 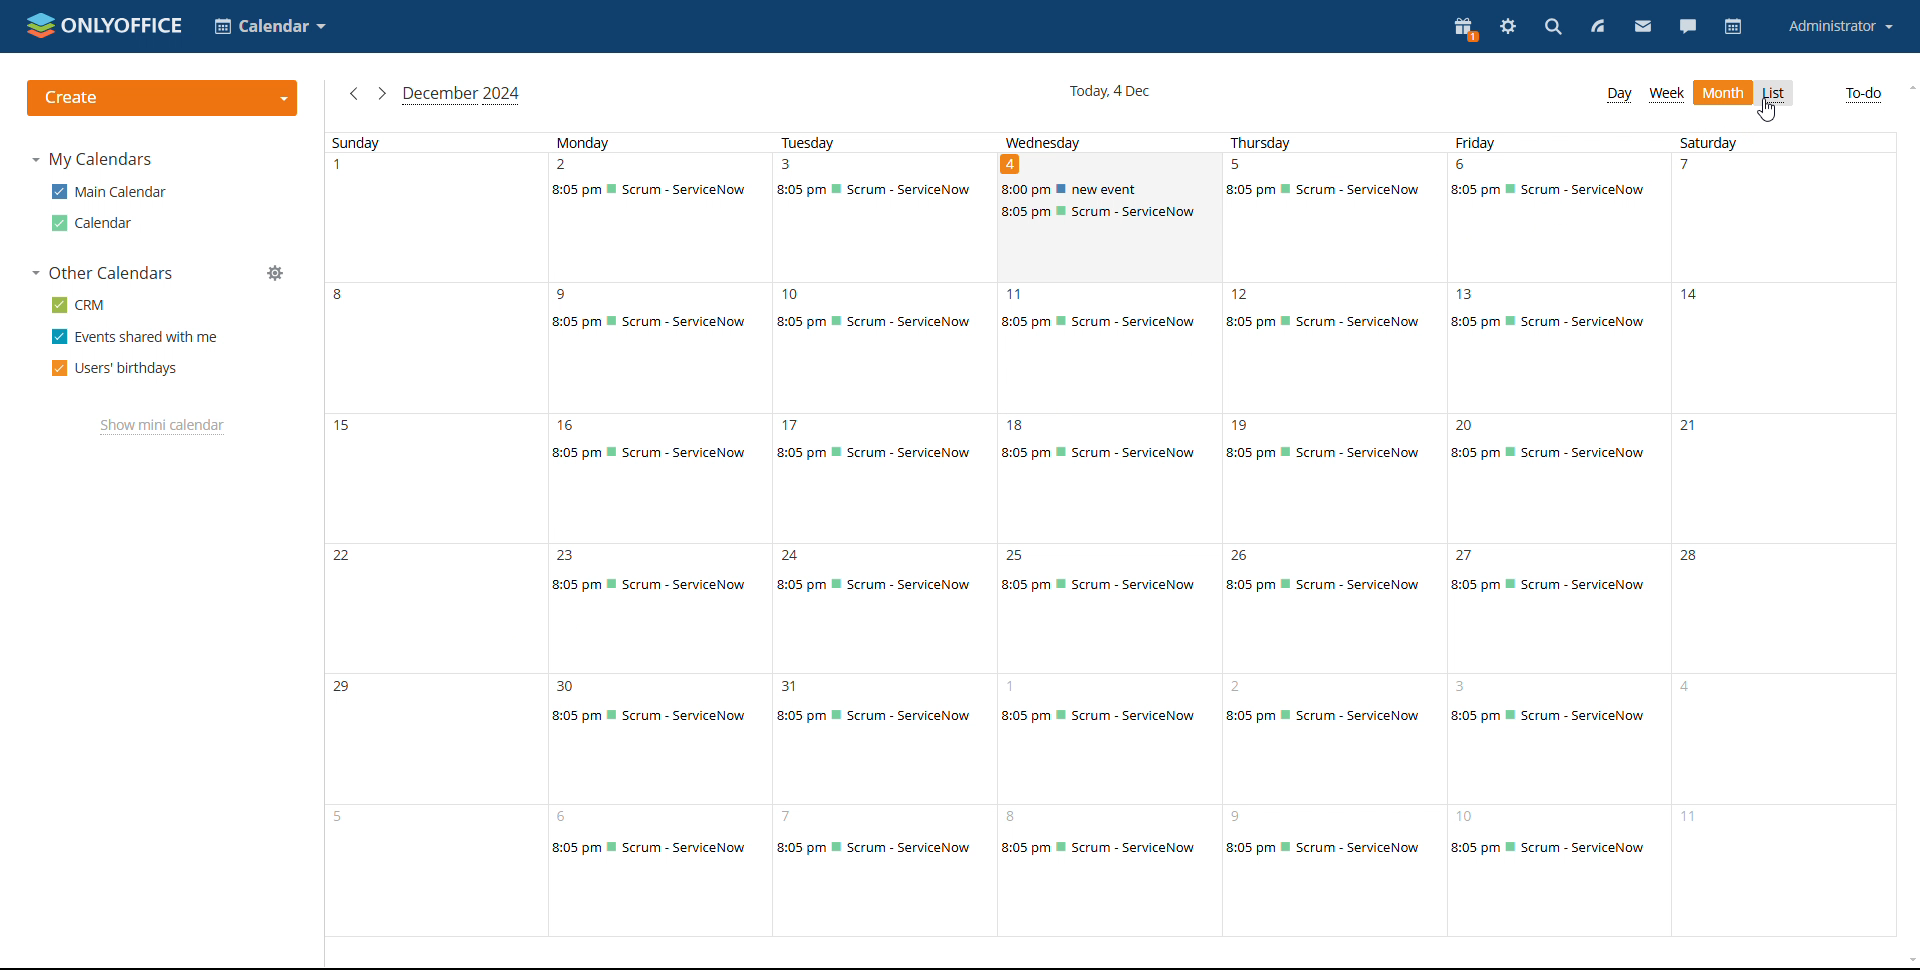 I want to click on friday, so click(x=1526, y=143).